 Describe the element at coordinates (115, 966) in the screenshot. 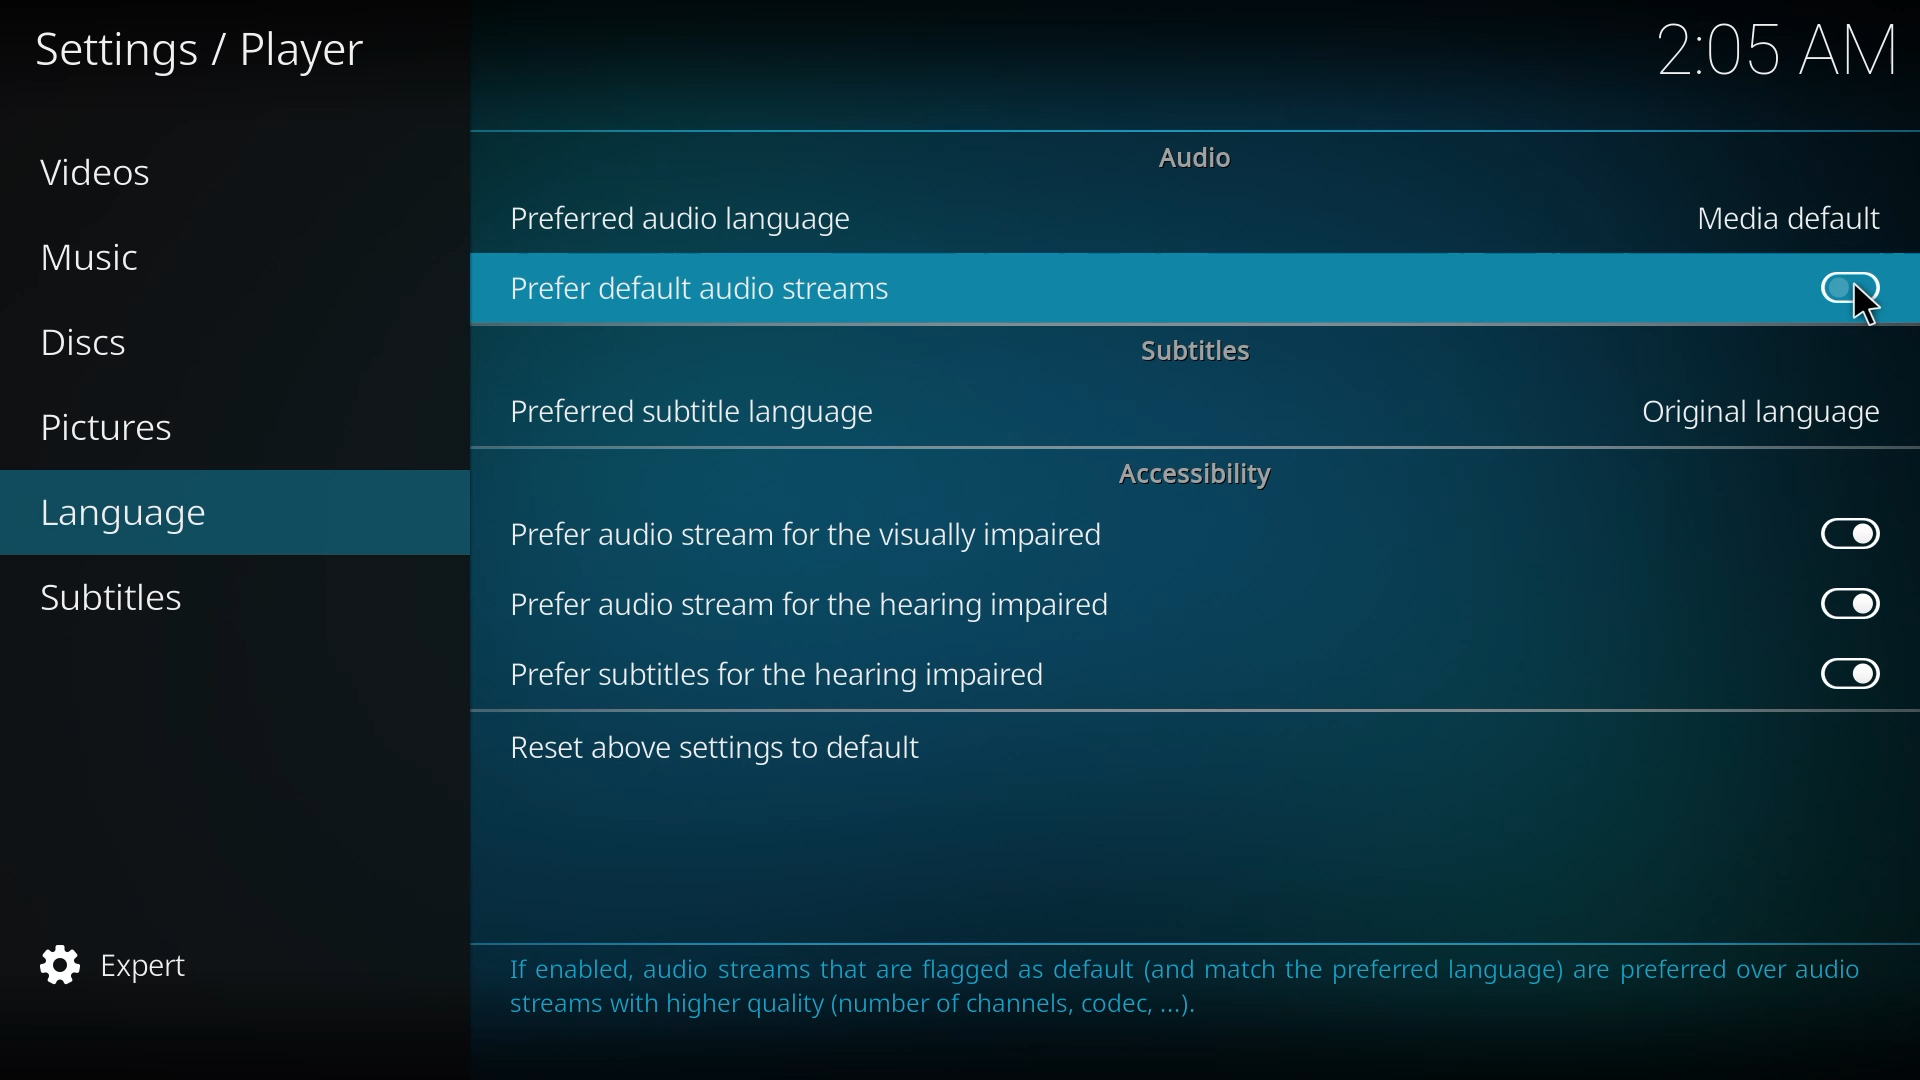

I see `expert` at that location.